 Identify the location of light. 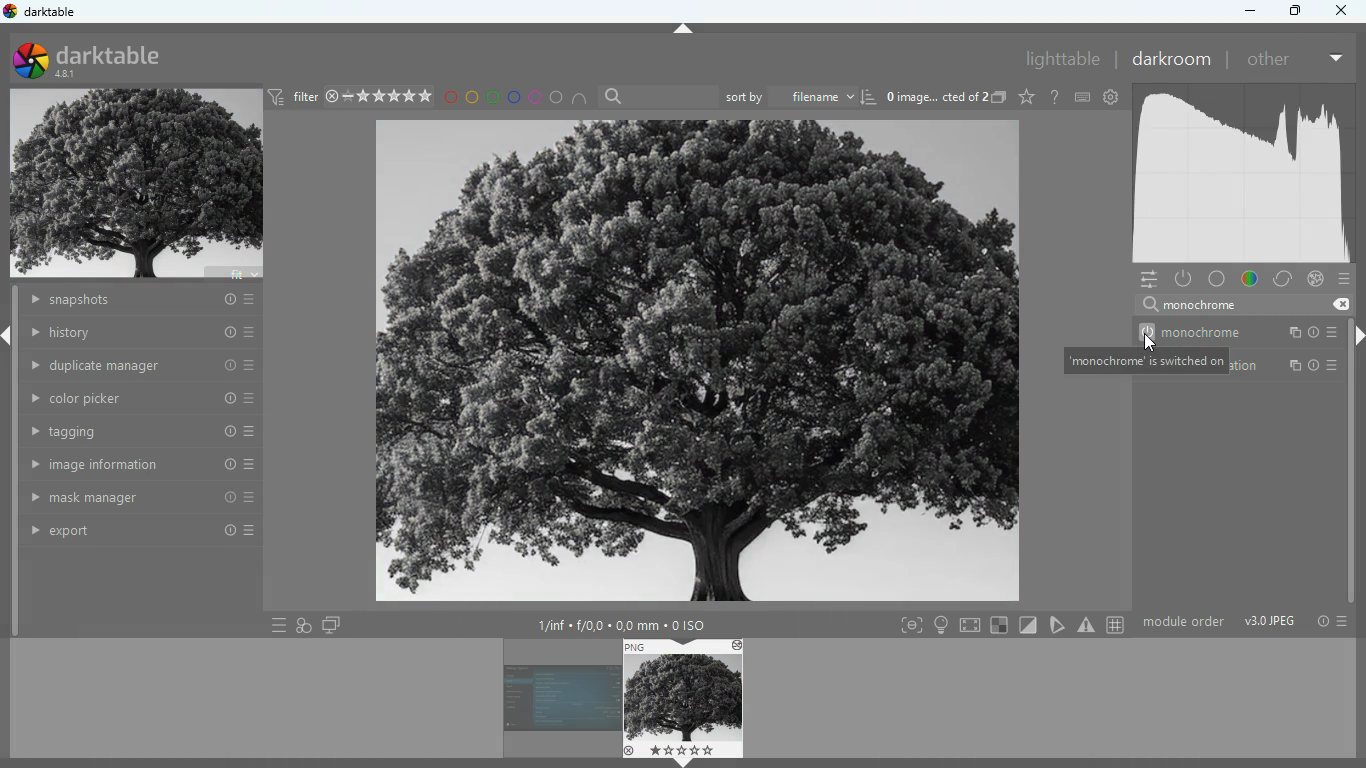
(943, 624).